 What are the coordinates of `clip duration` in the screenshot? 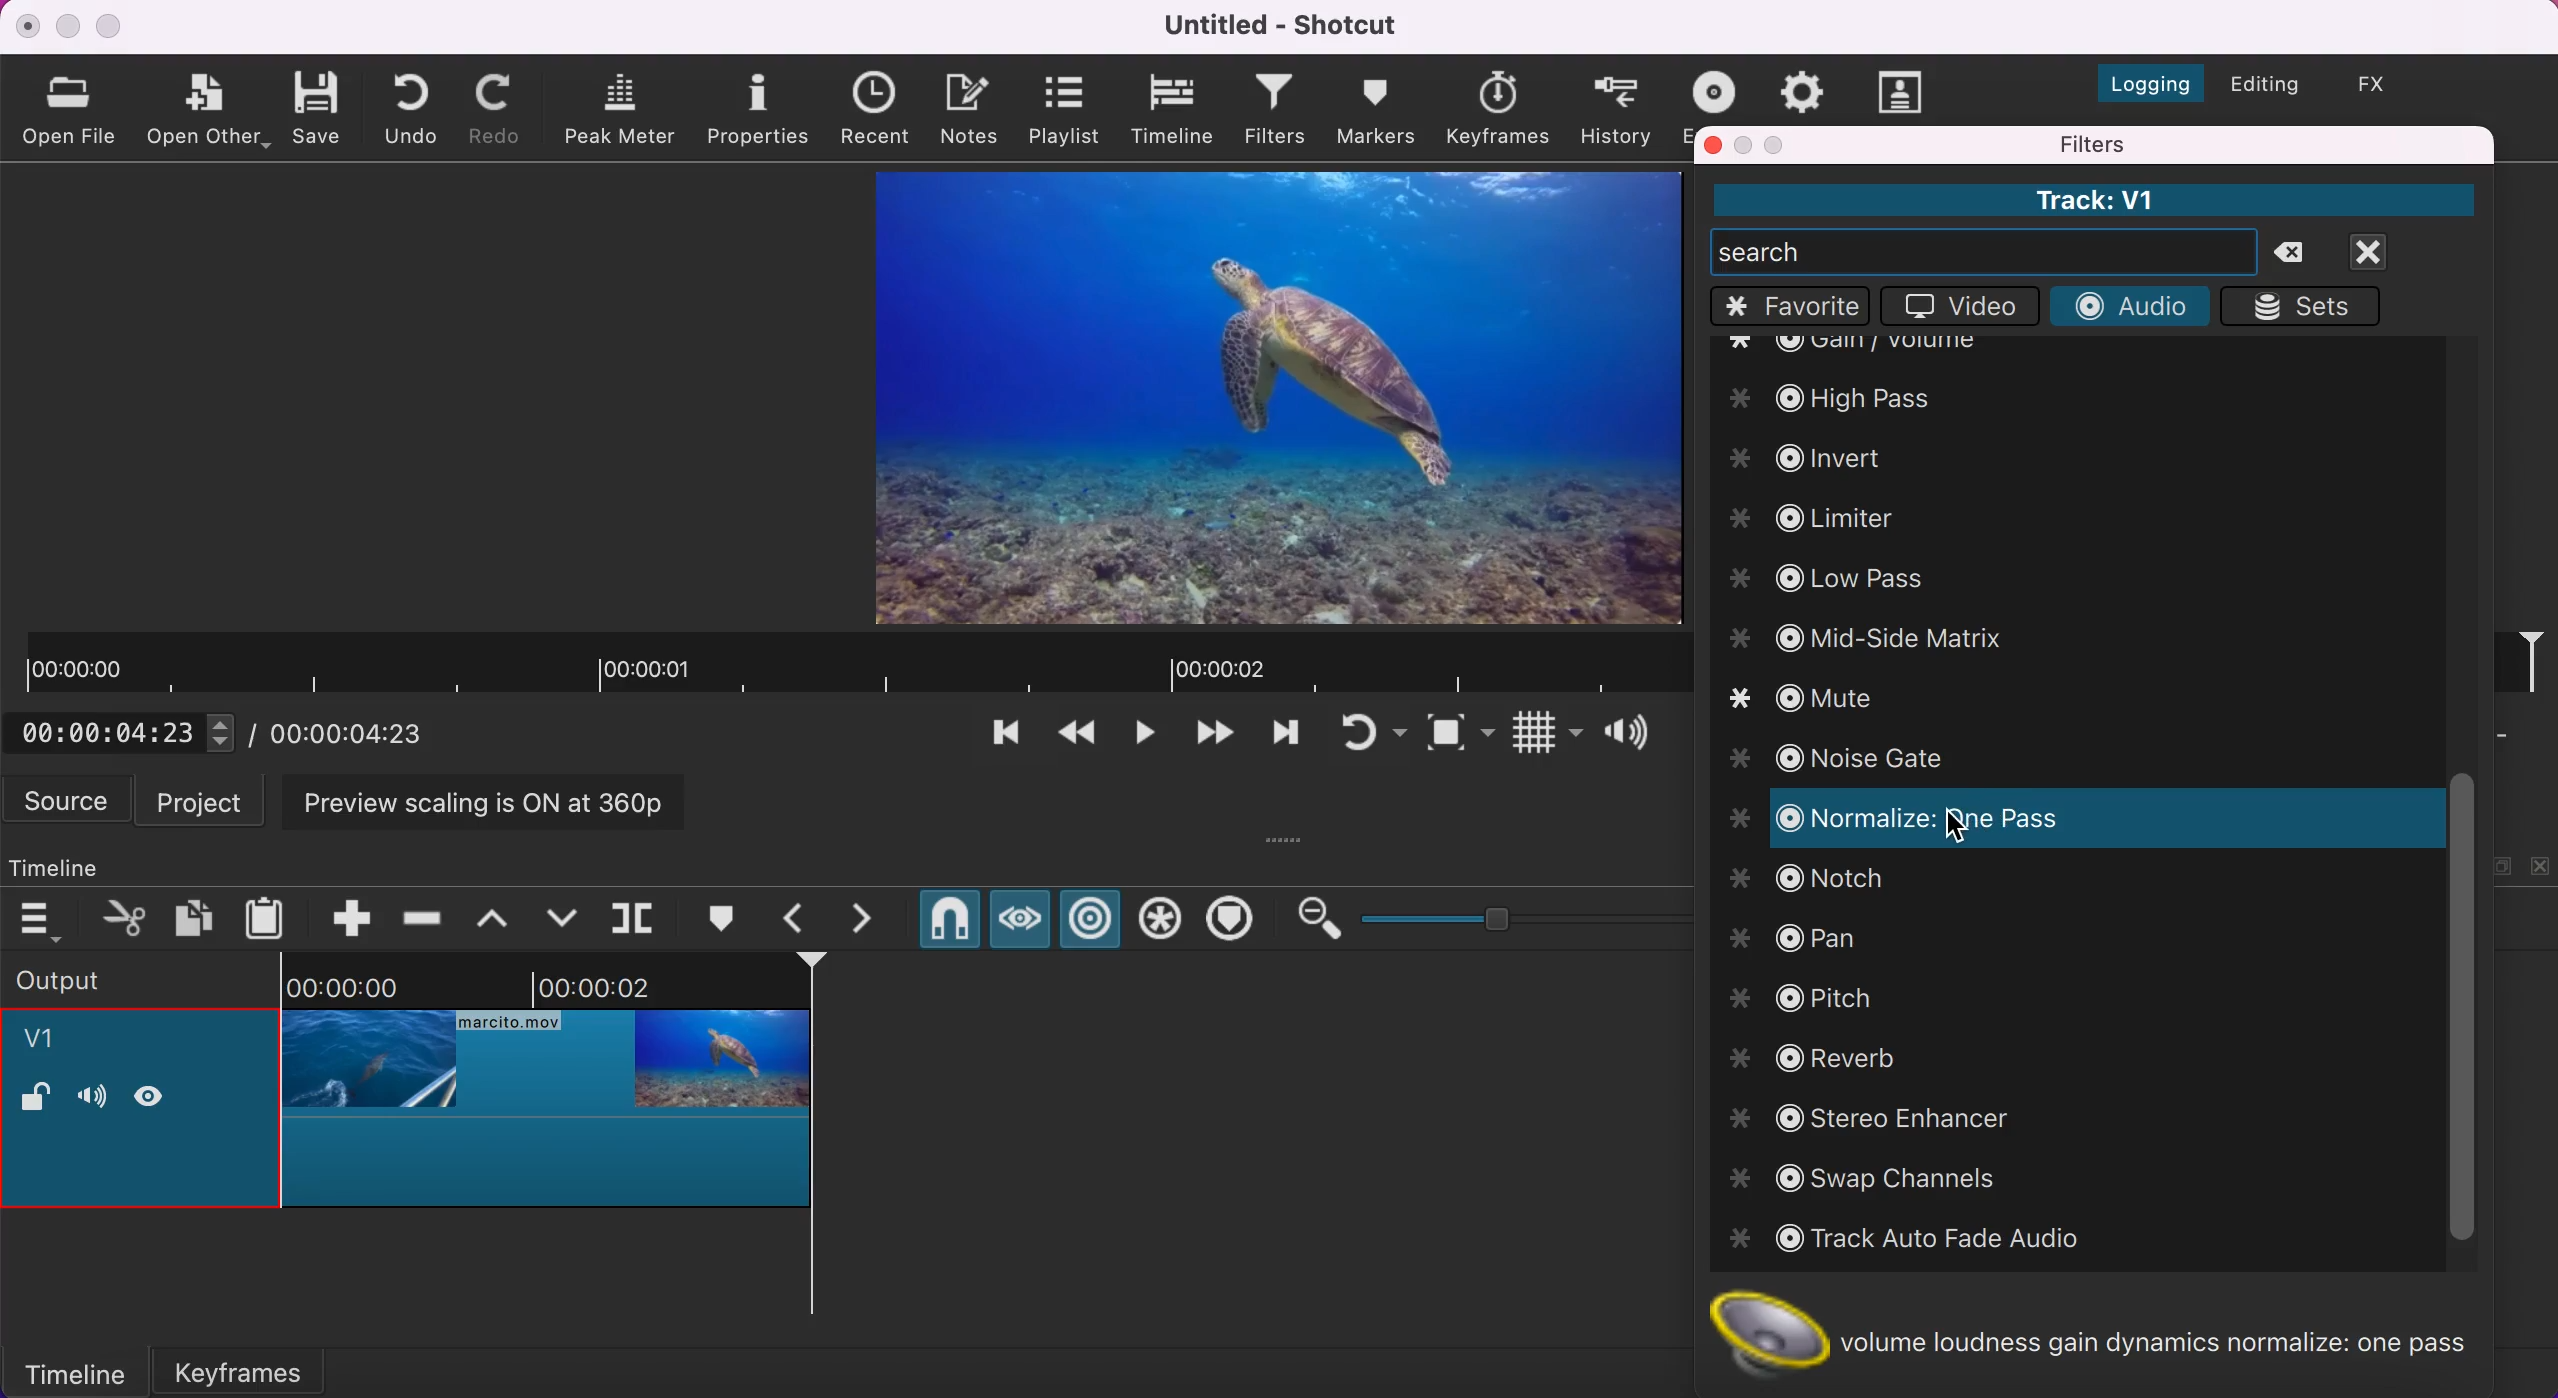 It's located at (851, 665).